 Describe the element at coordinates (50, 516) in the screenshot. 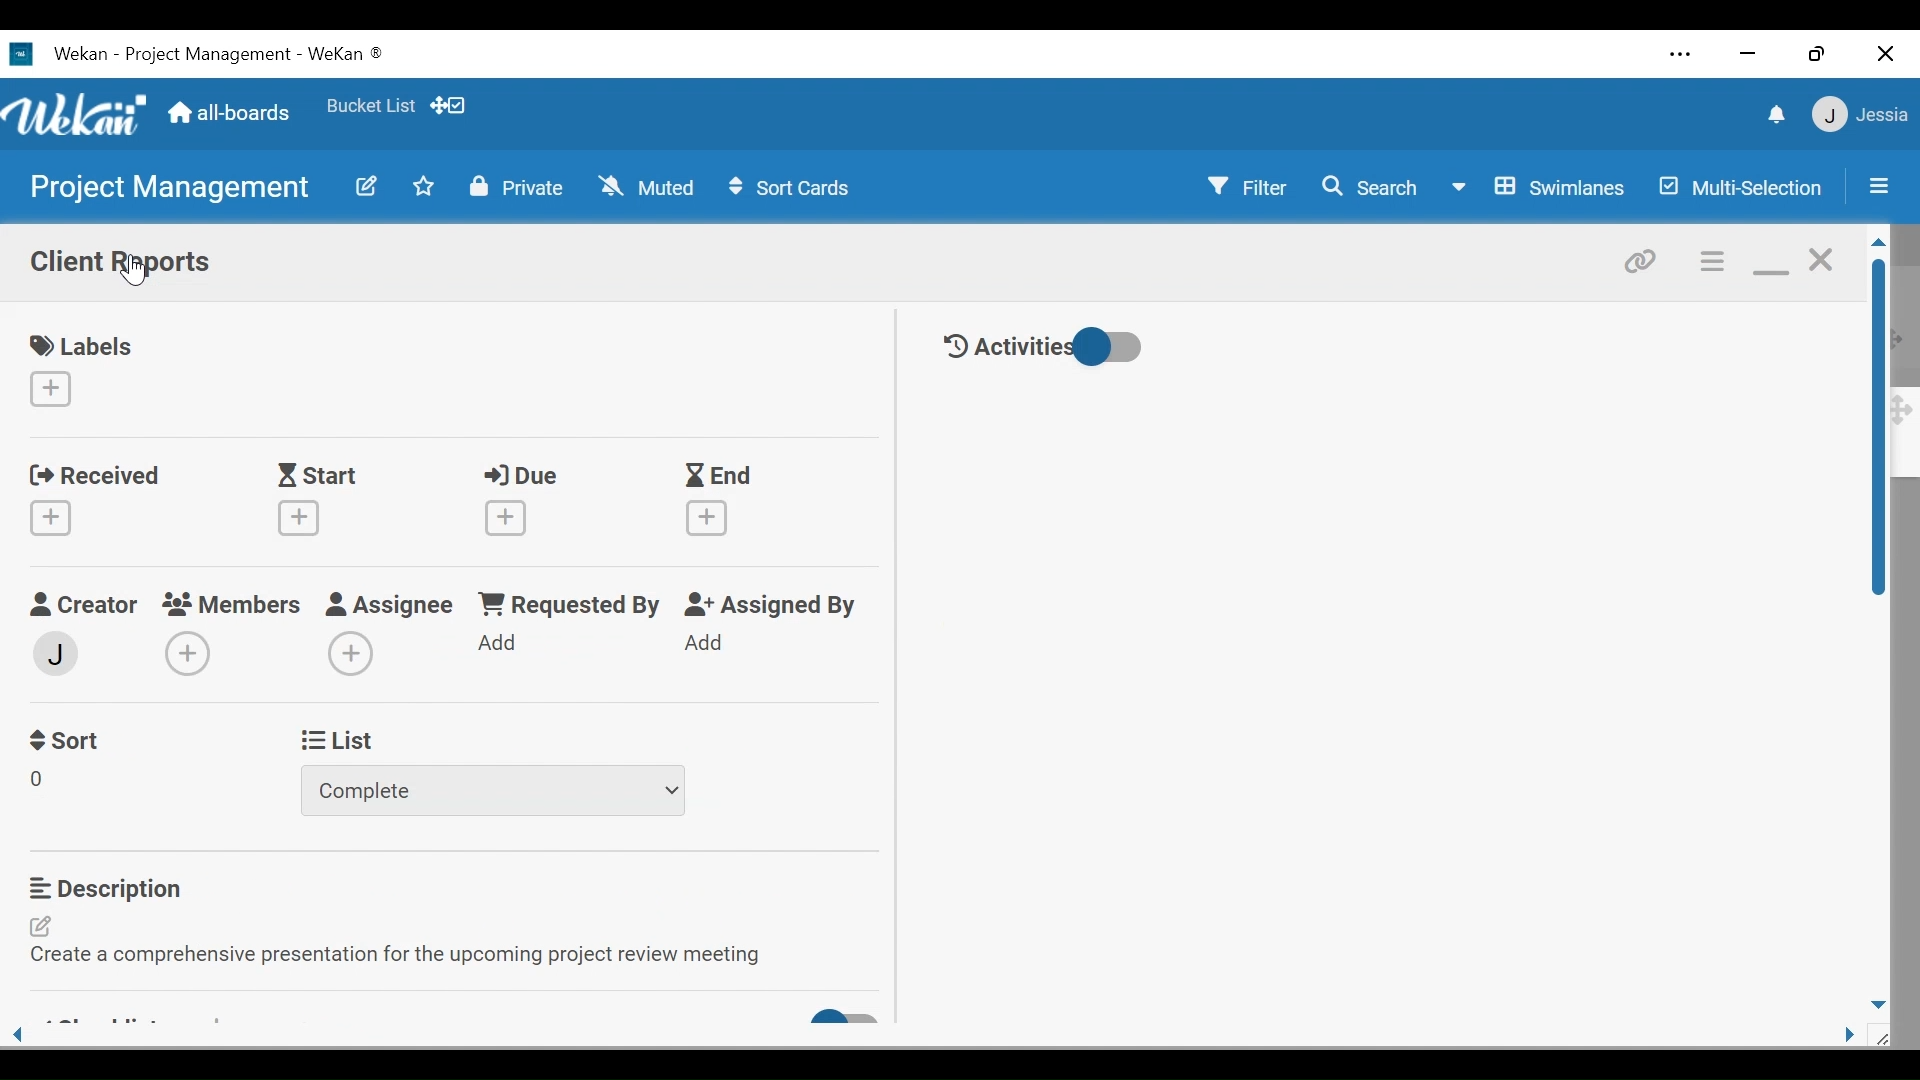

I see `Create Received date` at that location.